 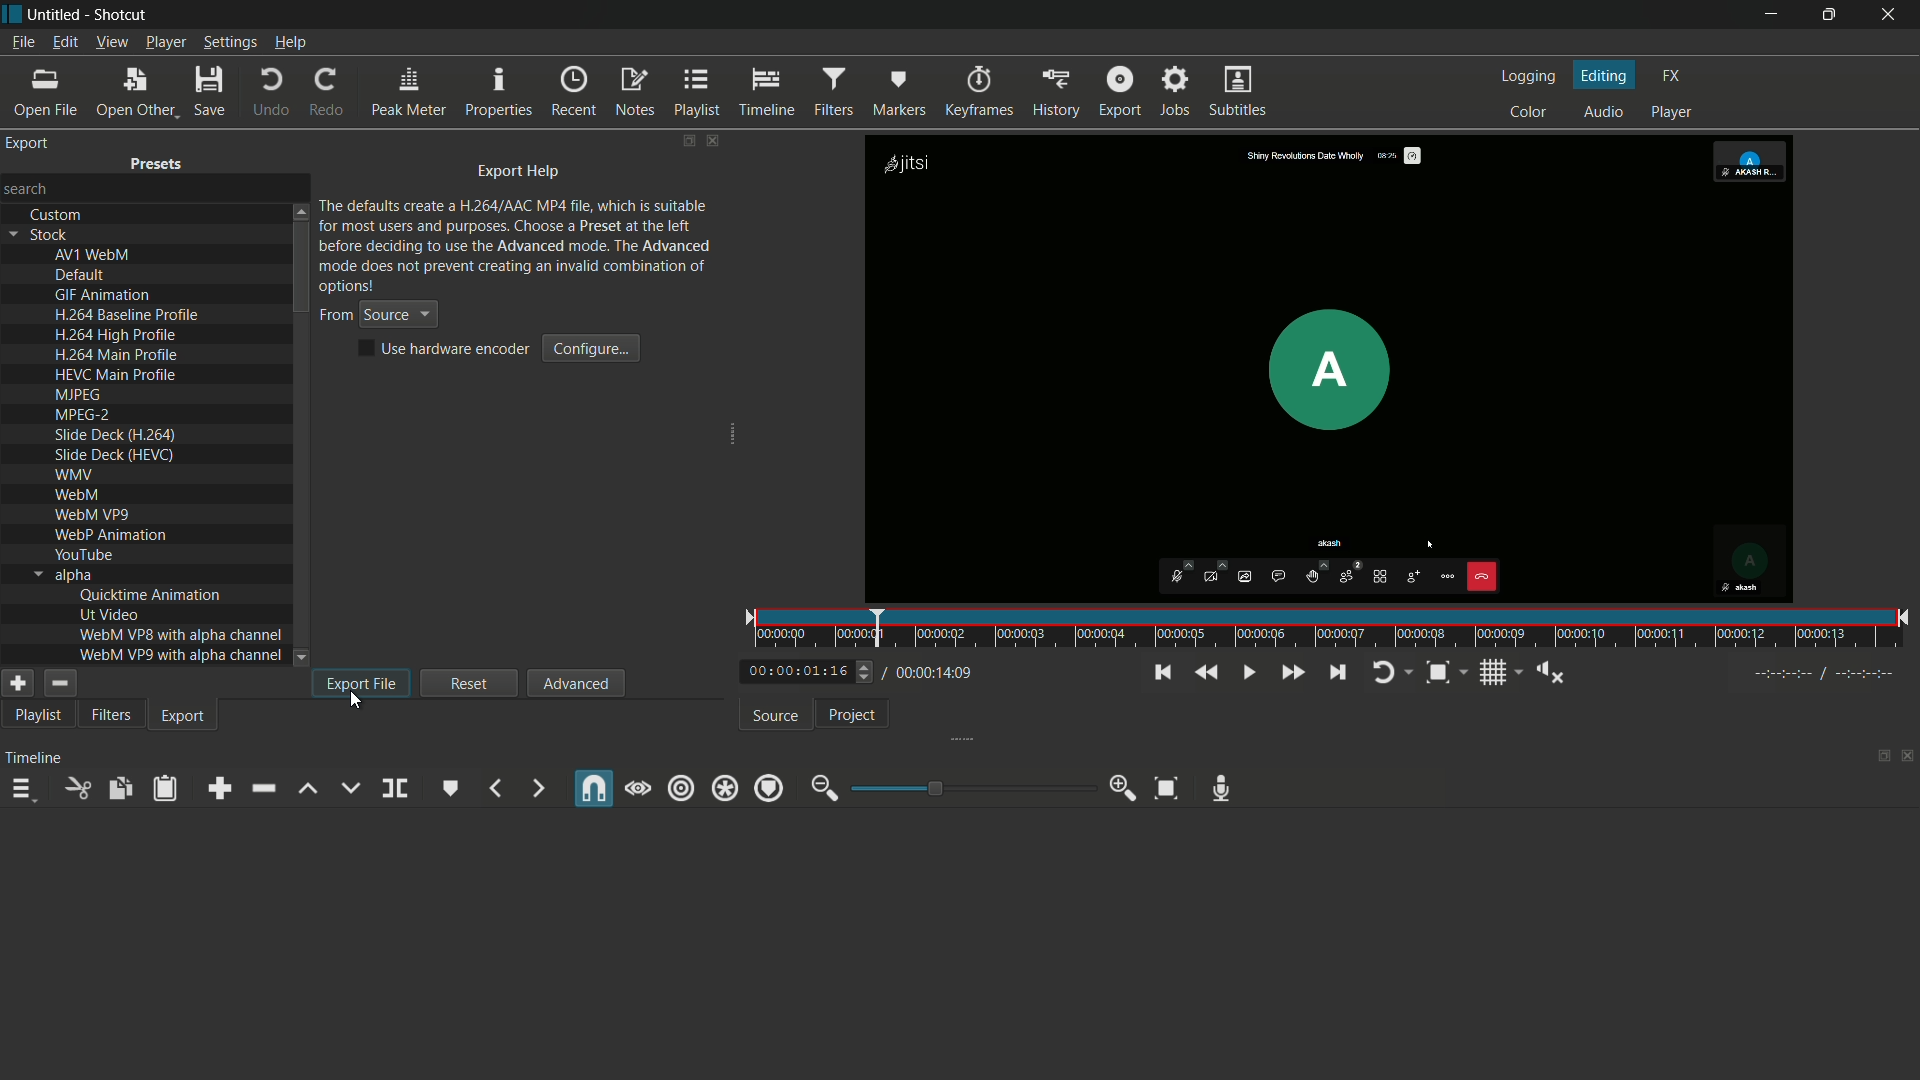 What do you see at coordinates (109, 40) in the screenshot?
I see `view menu` at bounding box center [109, 40].